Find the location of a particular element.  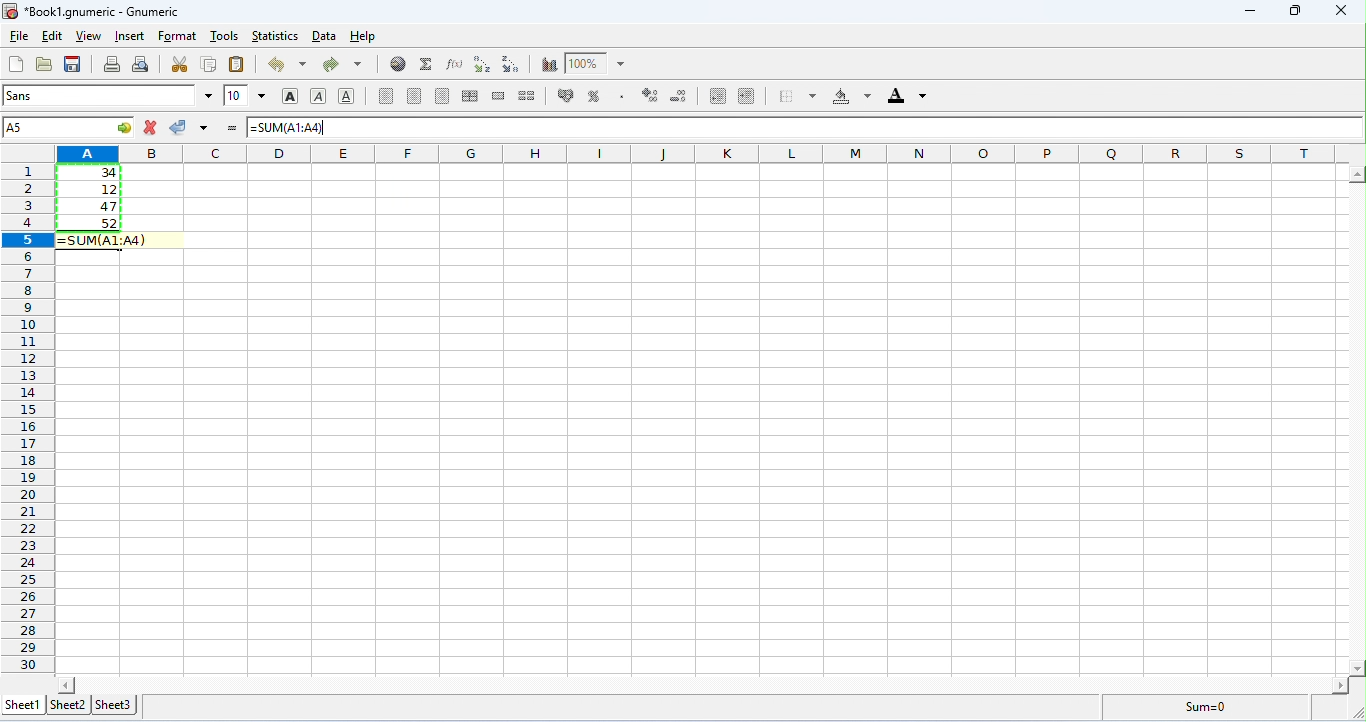

print is located at coordinates (112, 64).